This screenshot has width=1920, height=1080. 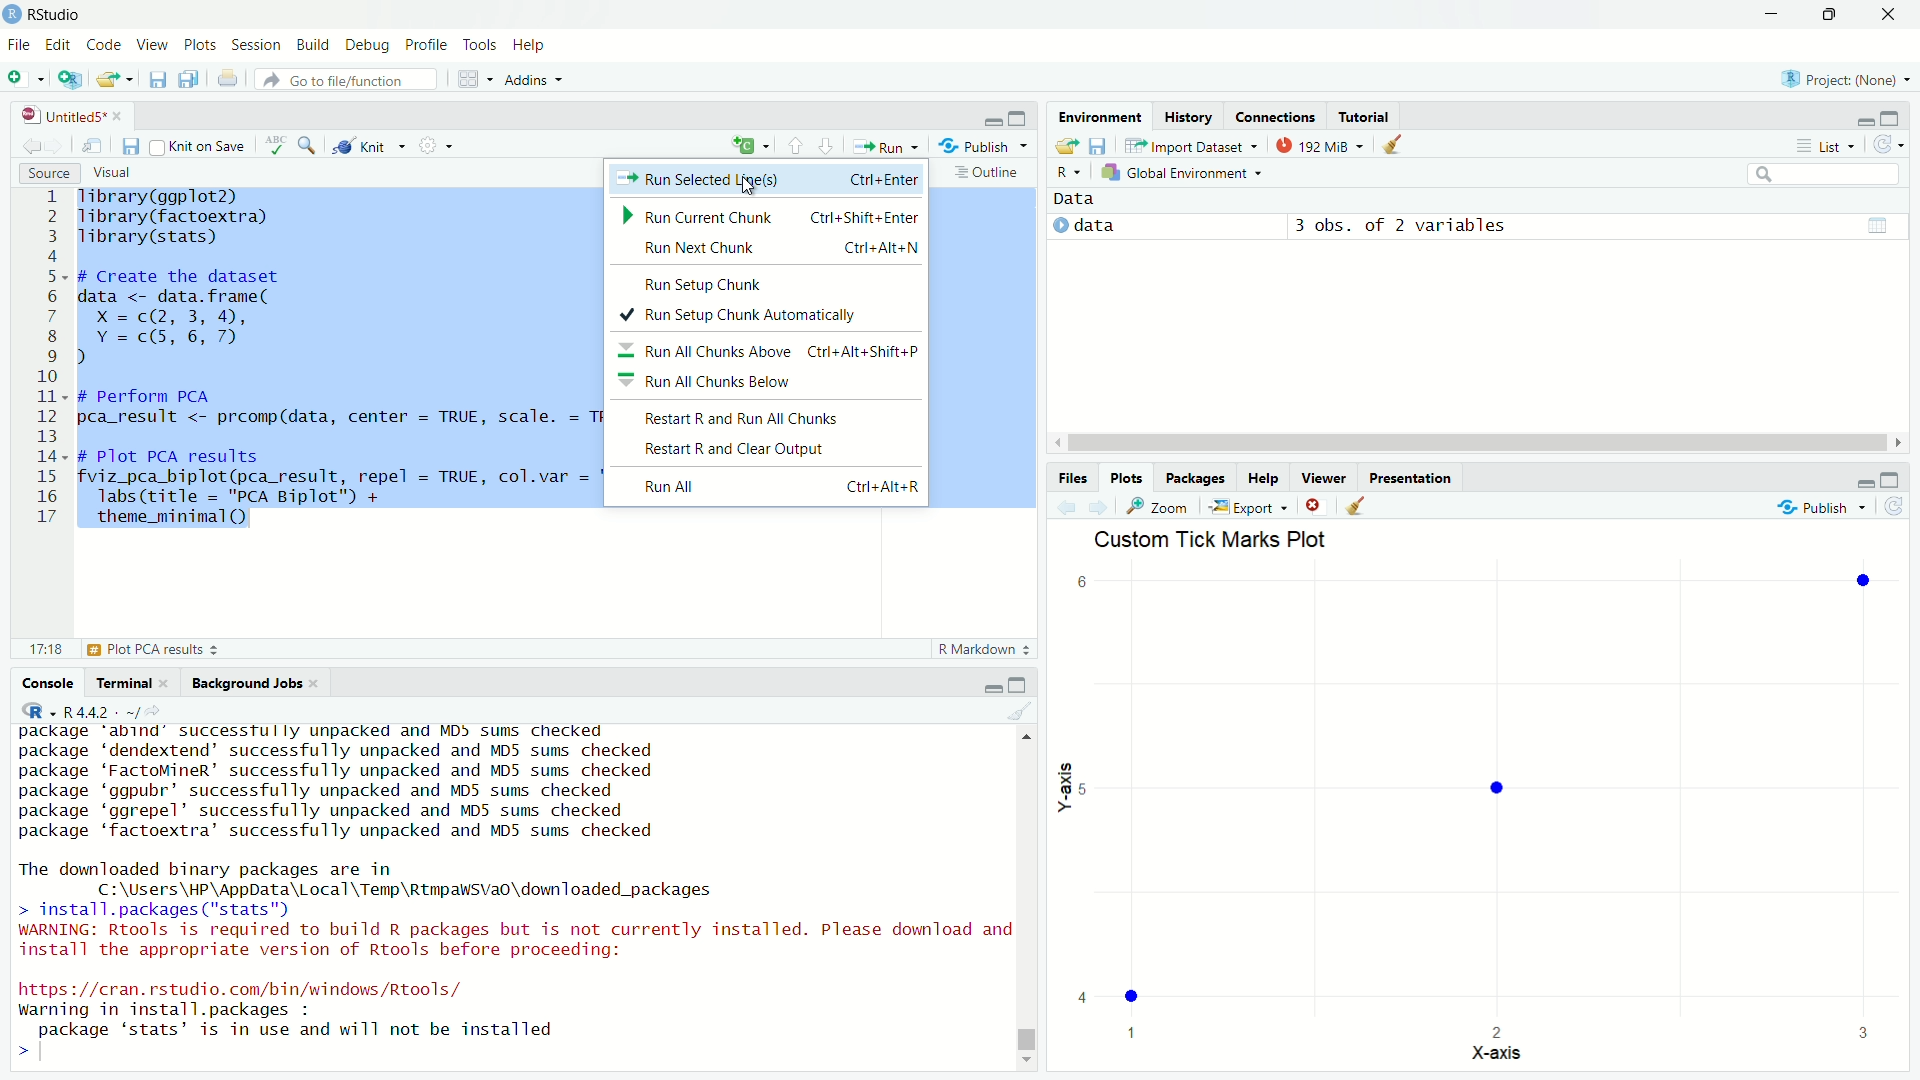 What do you see at coordinates (1476, 443) in the screenshot?
I see `horizontal scrollbar` at bounding box center [1476, 443].